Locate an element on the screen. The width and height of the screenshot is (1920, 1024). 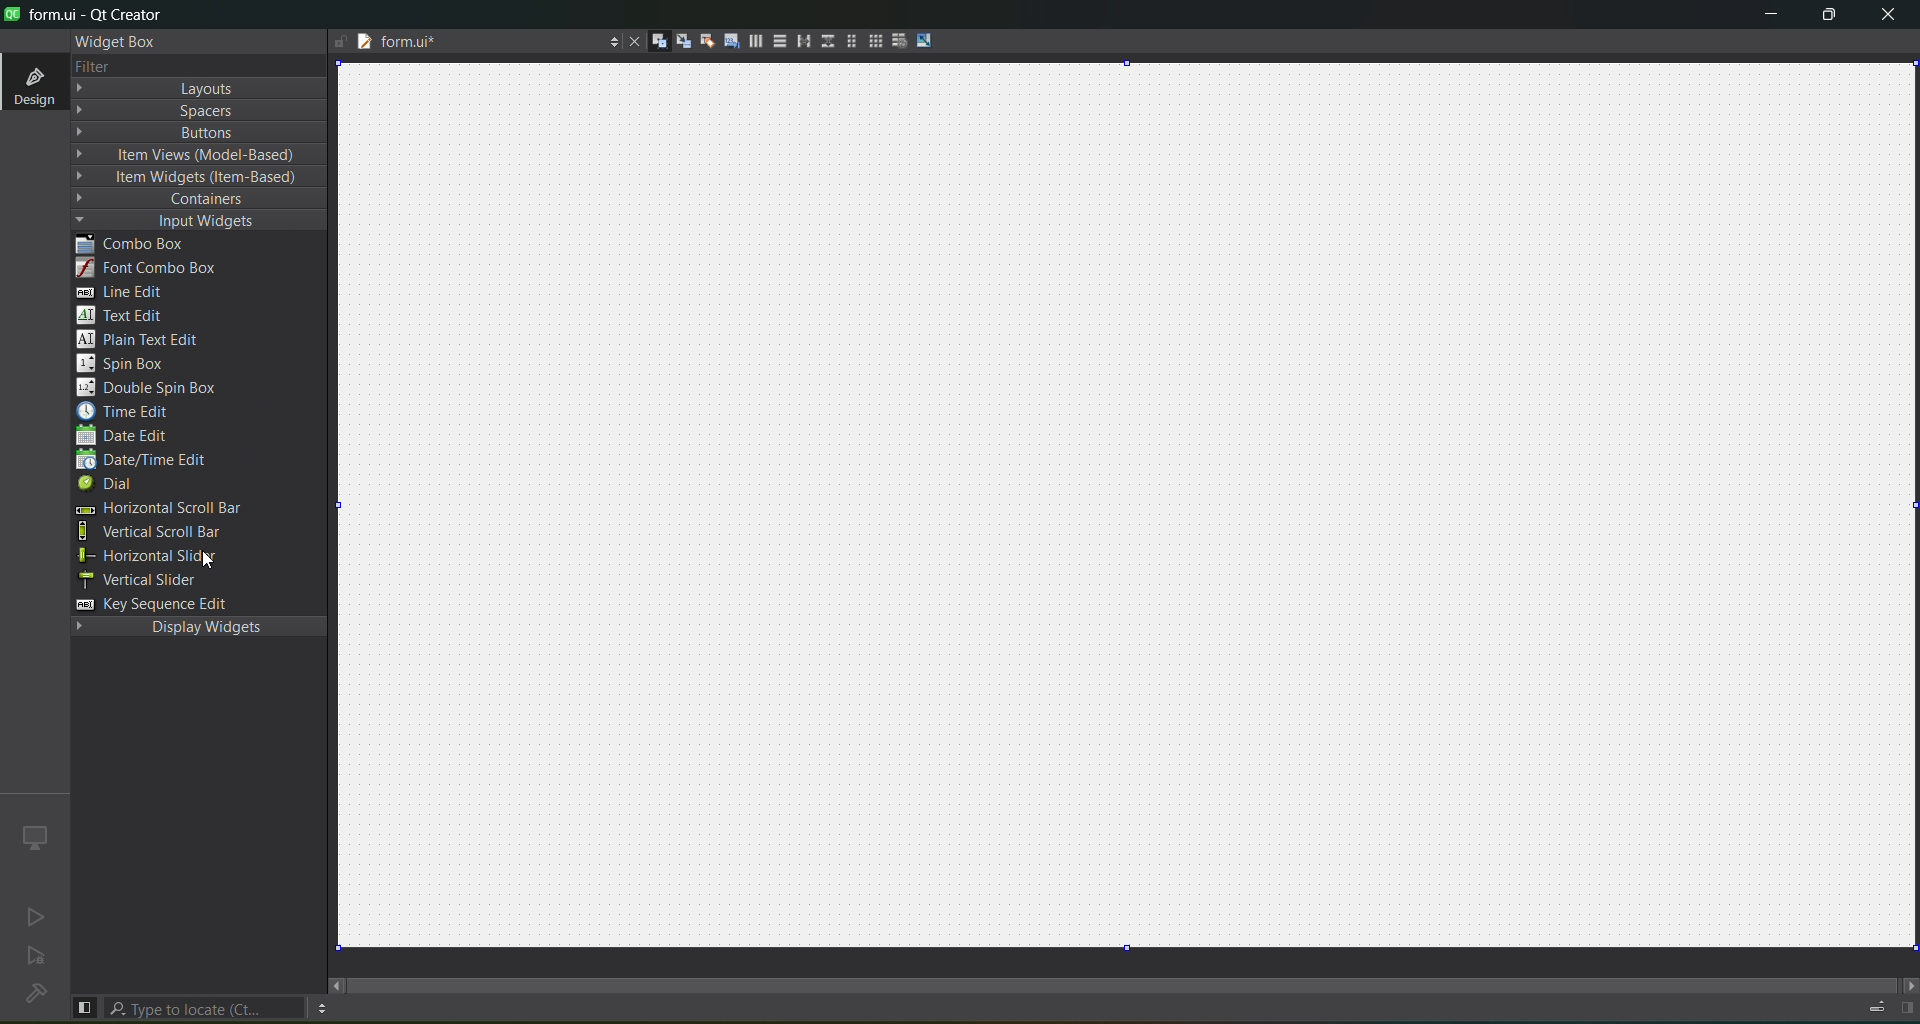
input widgets is located at coordinates (180, 220).